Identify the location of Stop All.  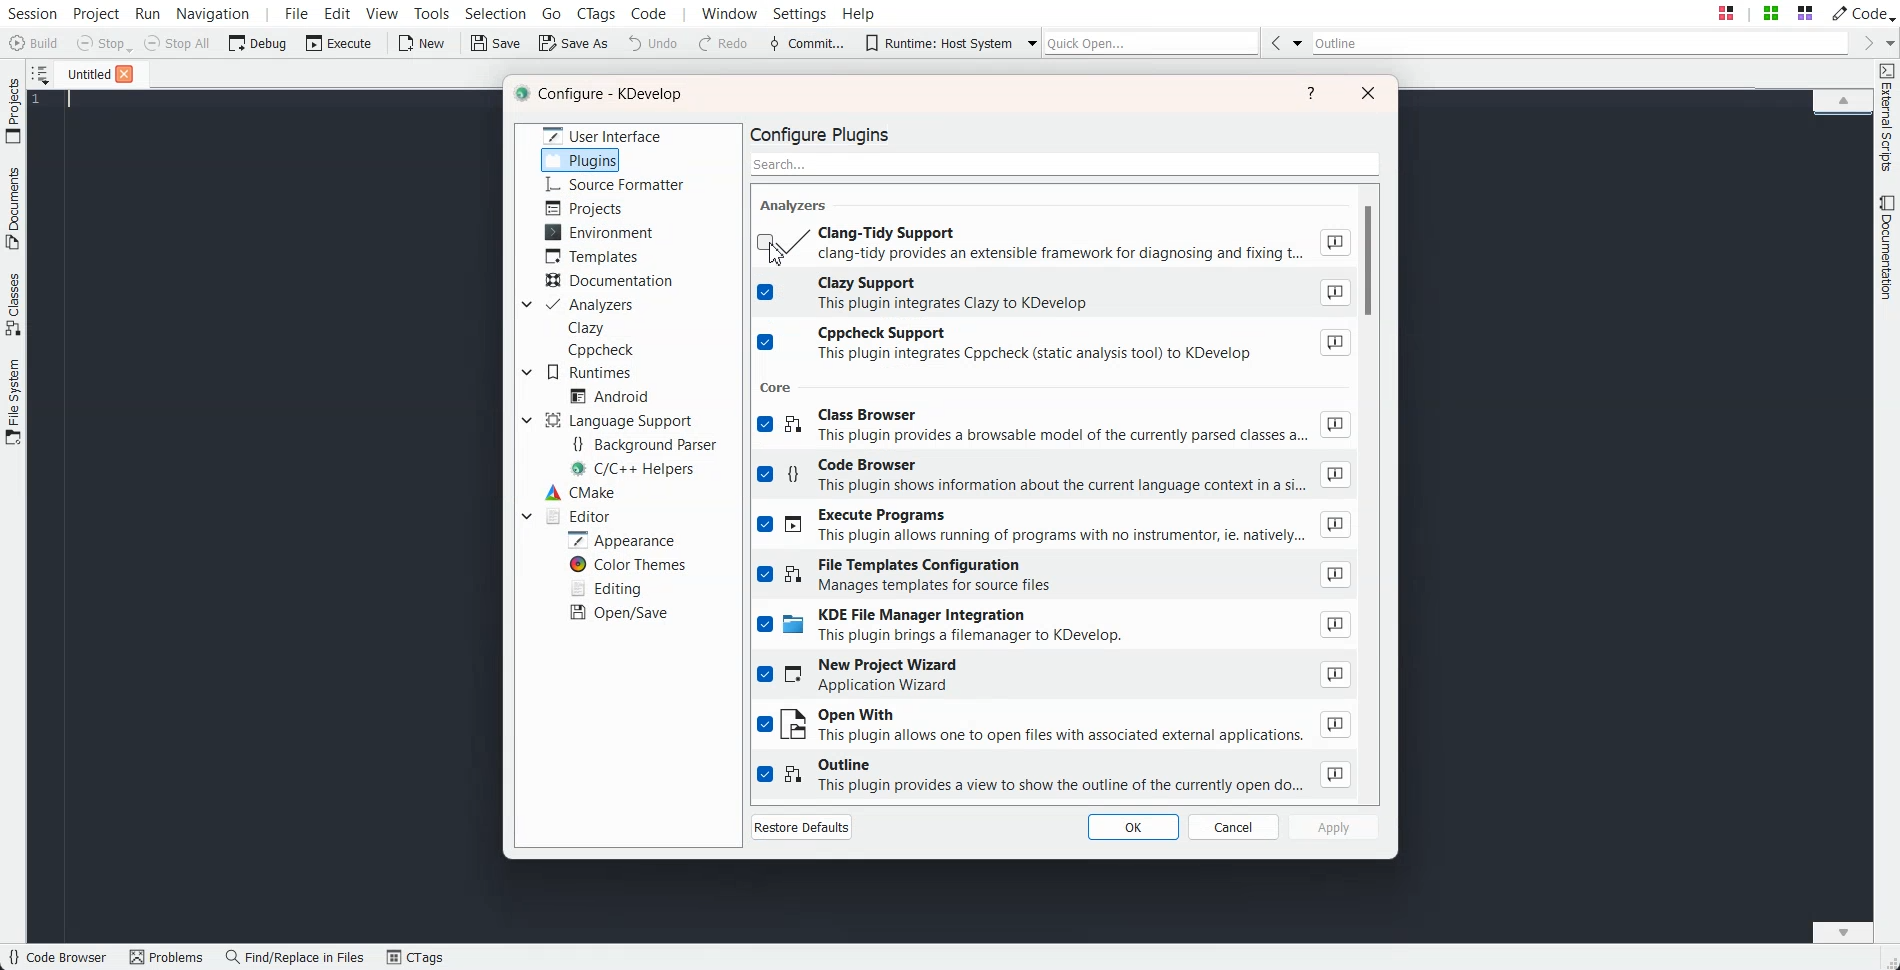
(178, 43).